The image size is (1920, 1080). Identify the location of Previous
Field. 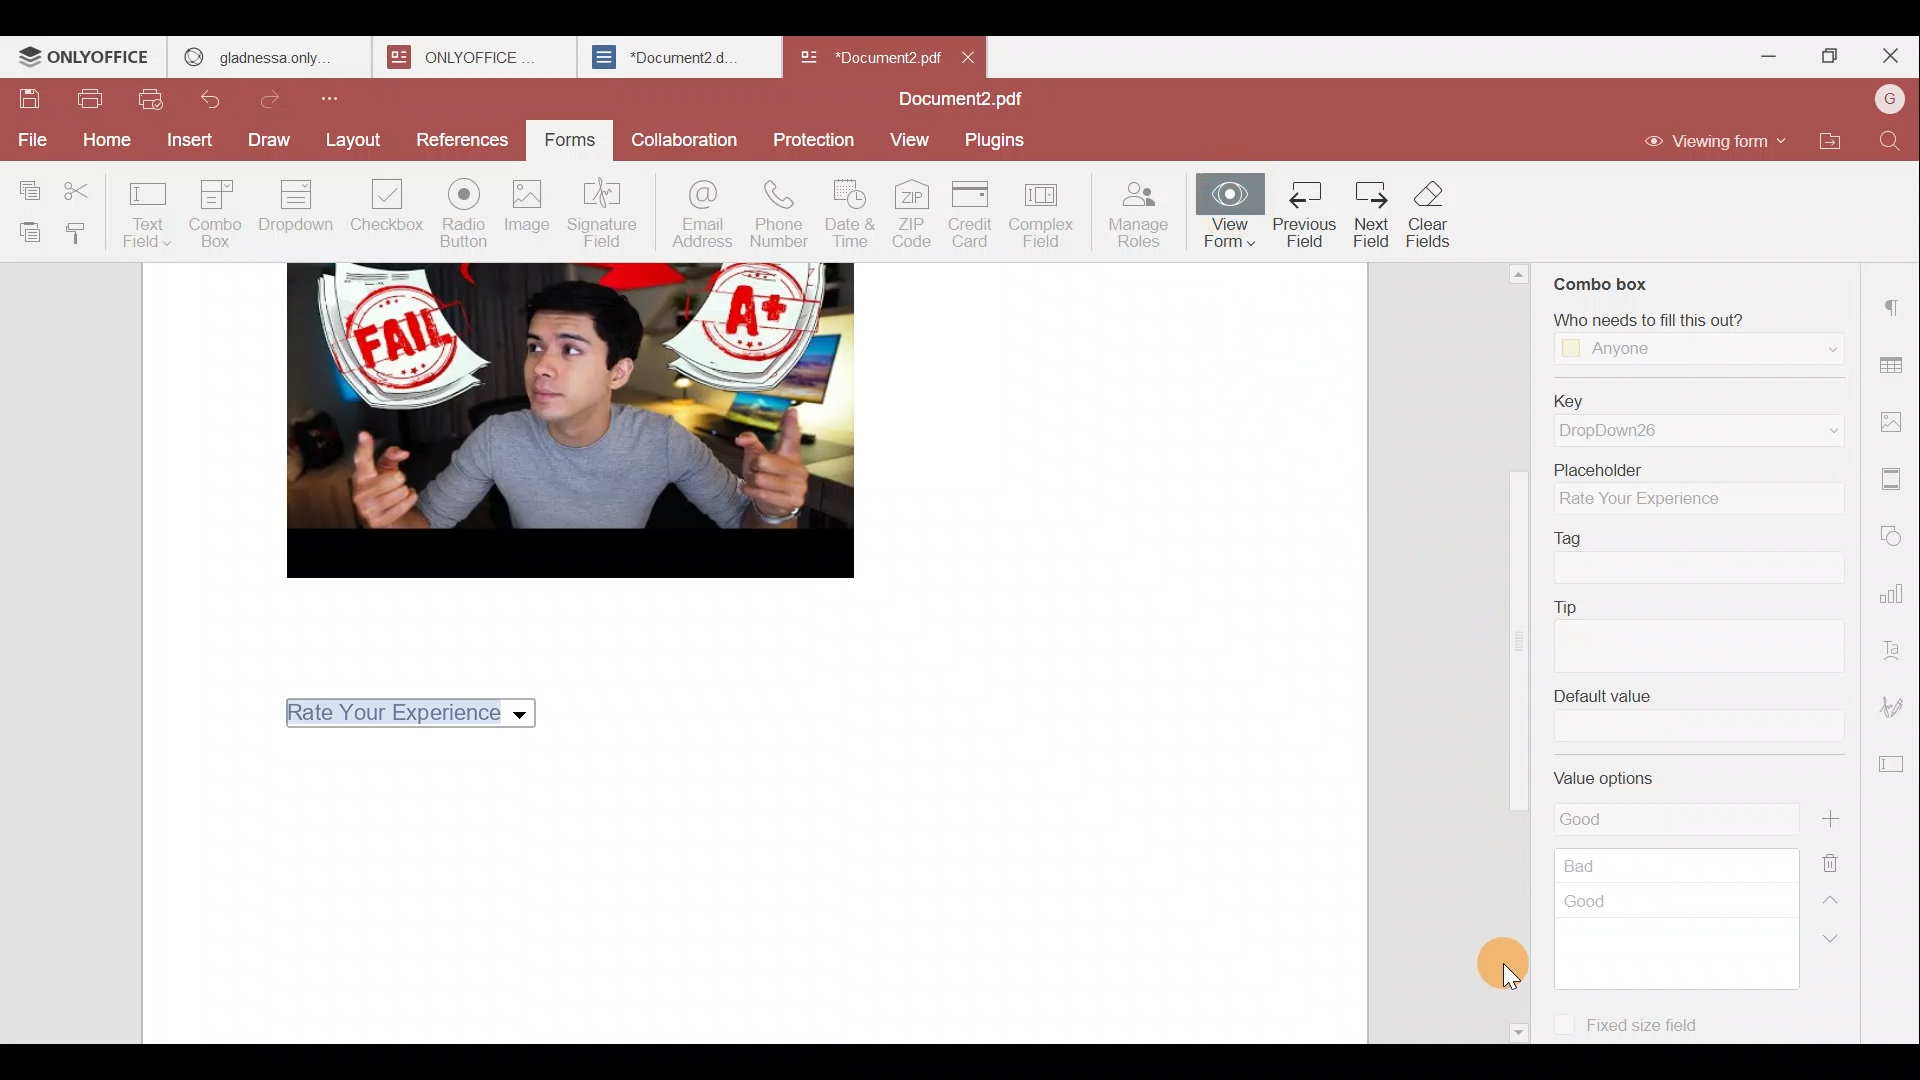
(1304, 209).